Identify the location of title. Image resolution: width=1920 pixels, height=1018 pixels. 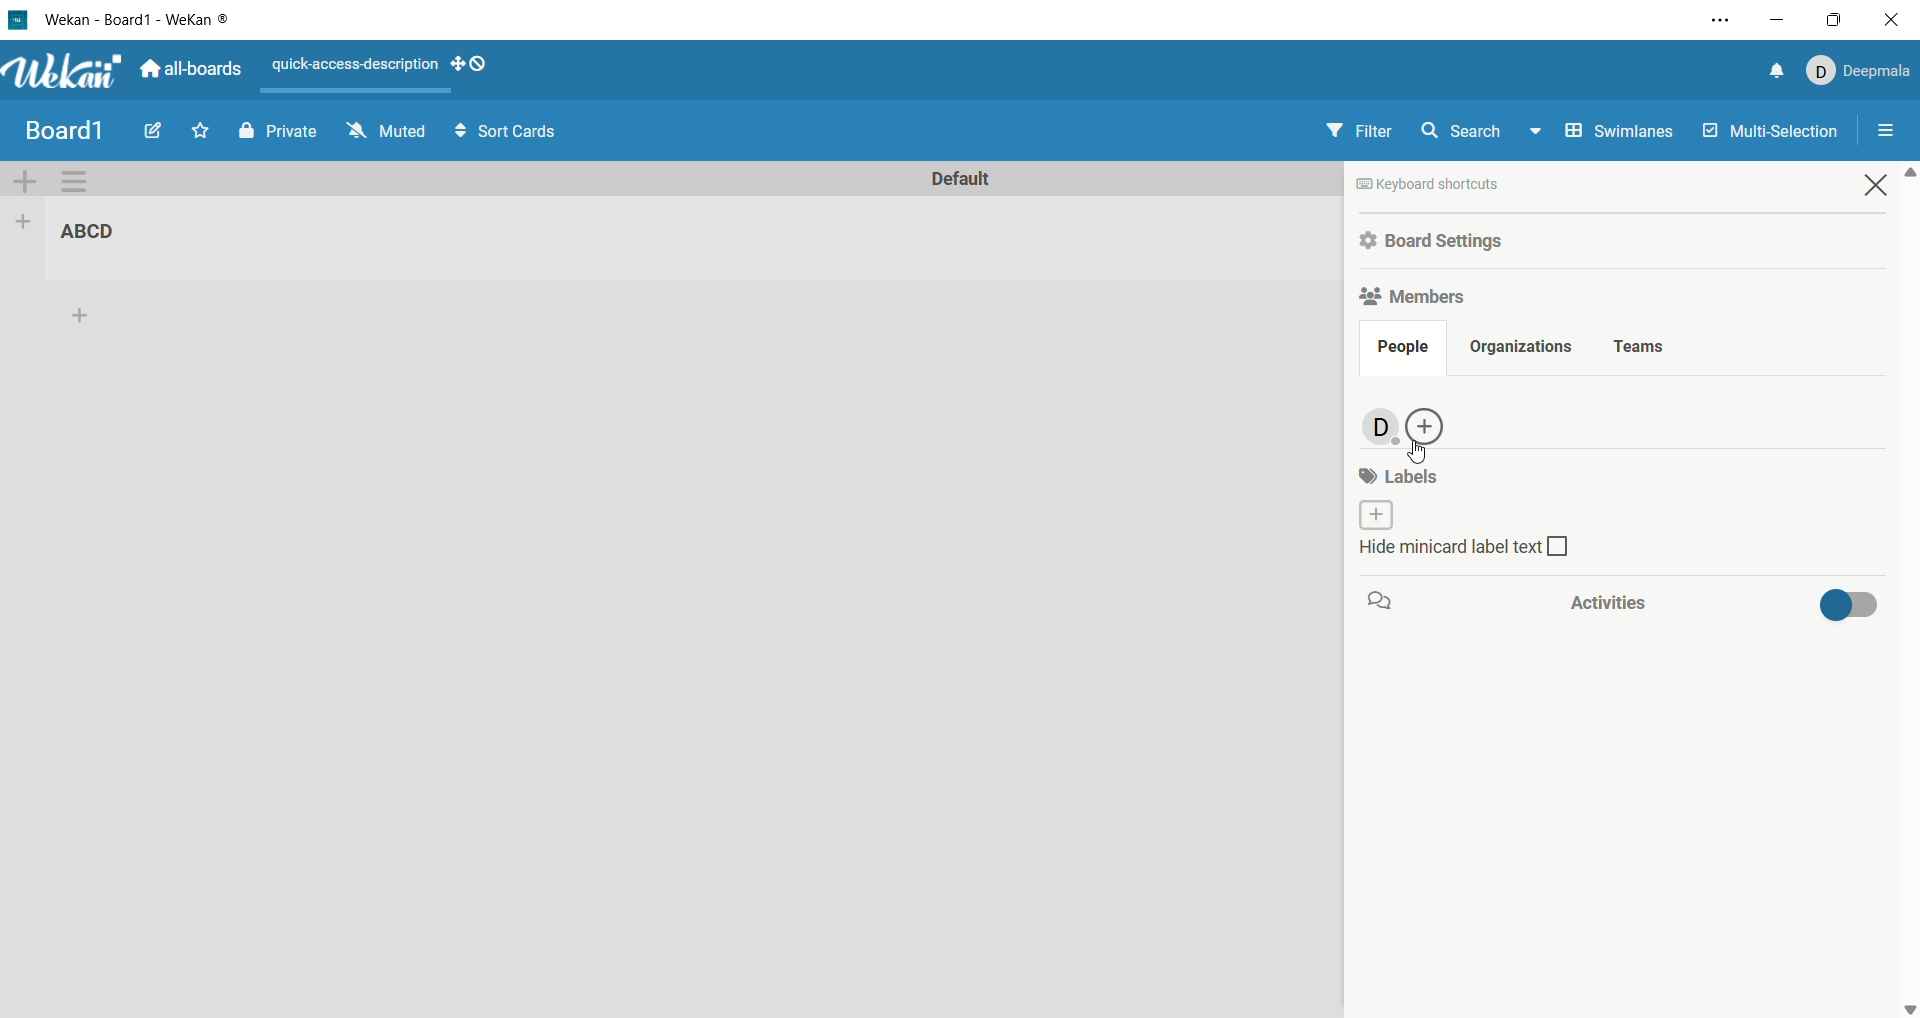
(64, 130).